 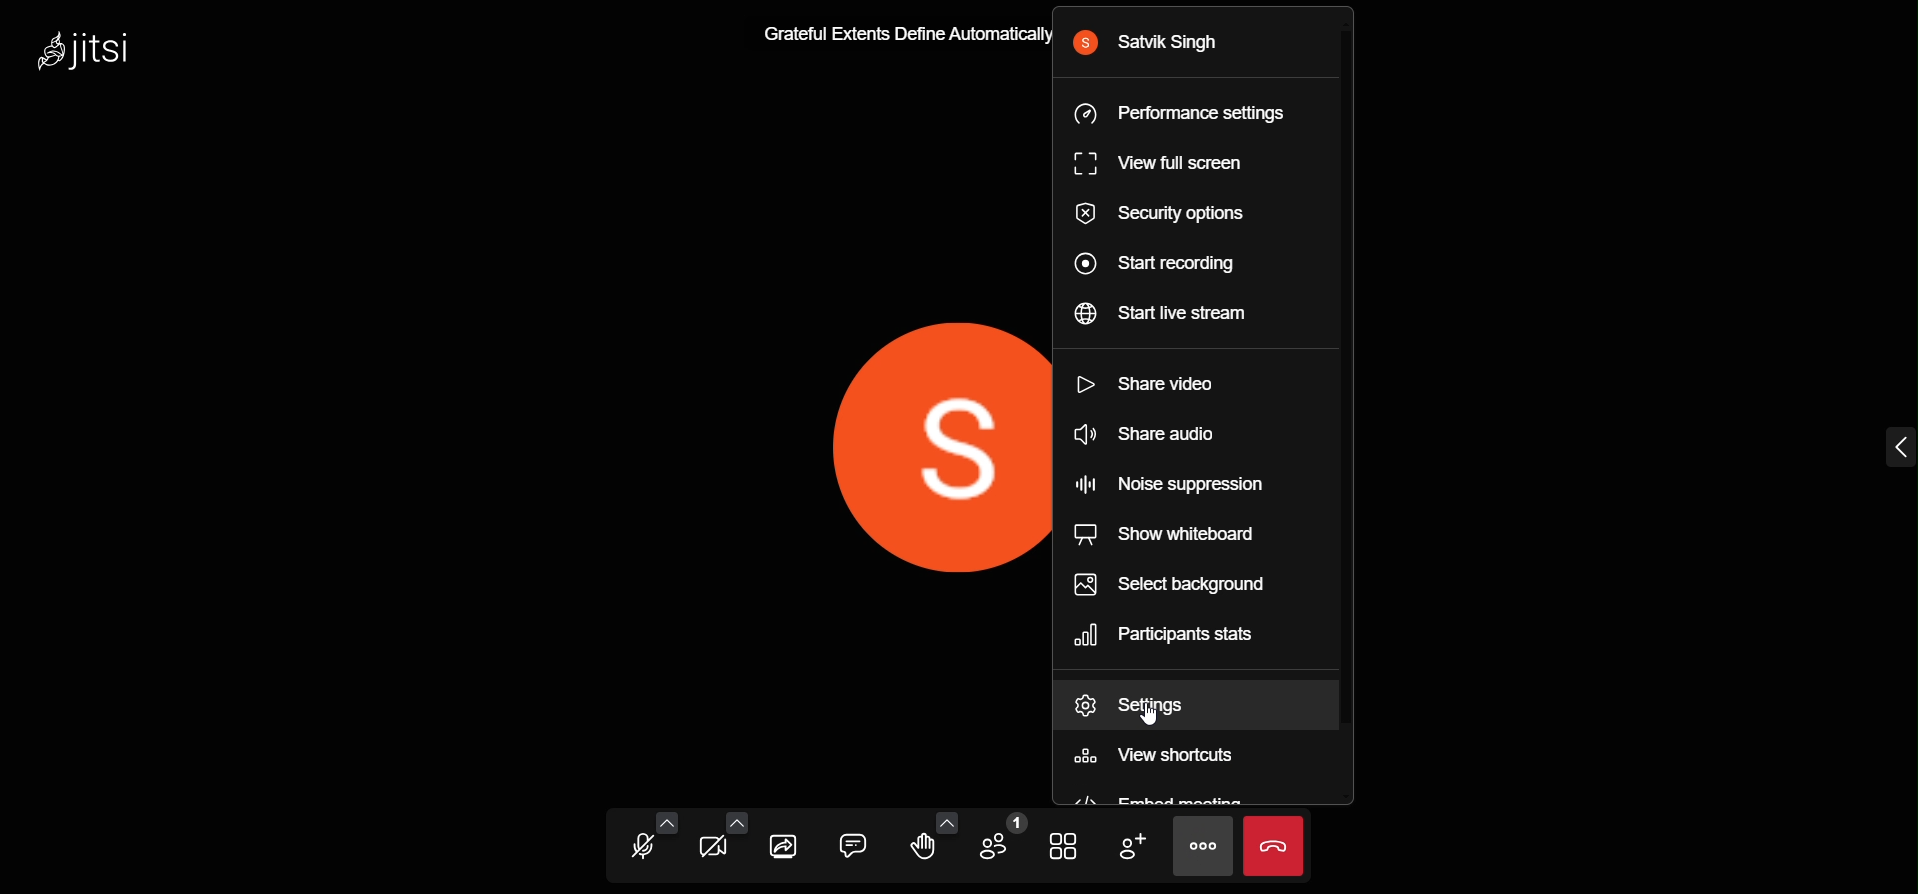 I want to click on expand, so click(x=1890, y=441).